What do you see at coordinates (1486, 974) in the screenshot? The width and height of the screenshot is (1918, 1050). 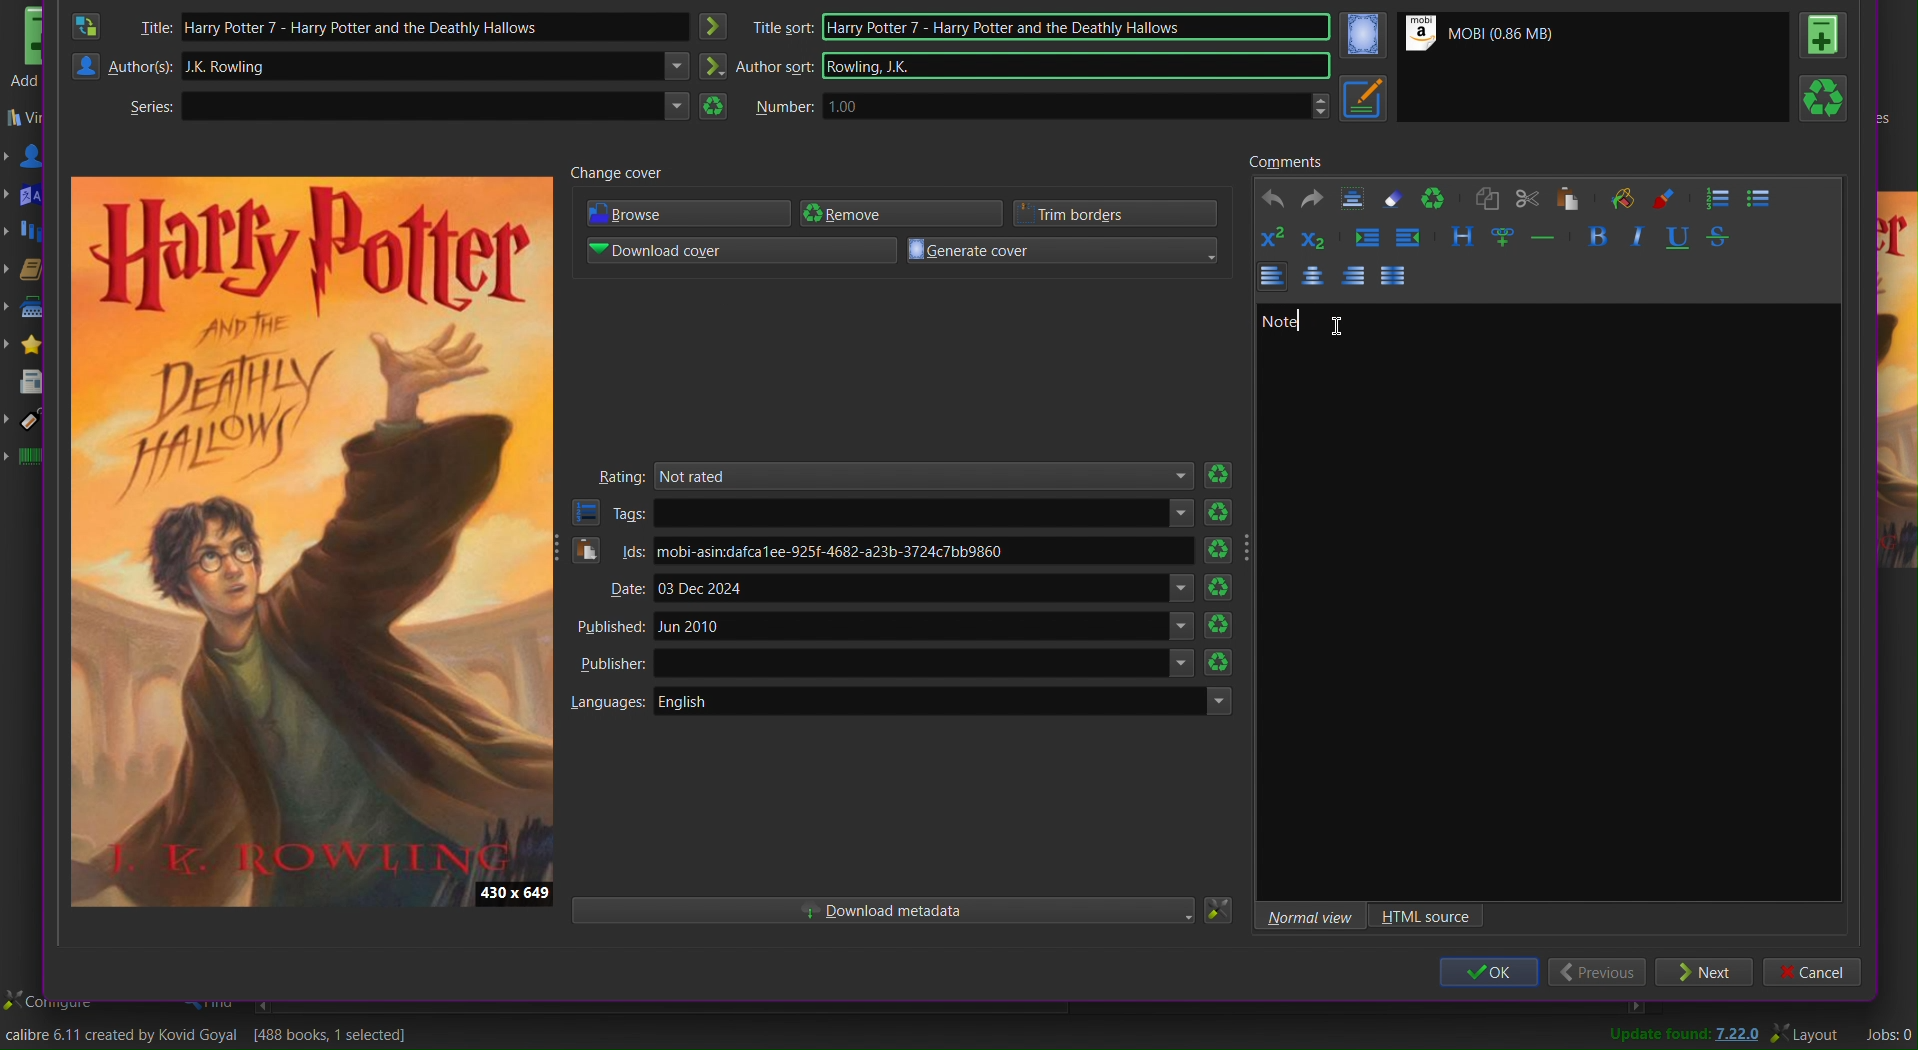 I see `OK` at bounding box center [1486, 974].